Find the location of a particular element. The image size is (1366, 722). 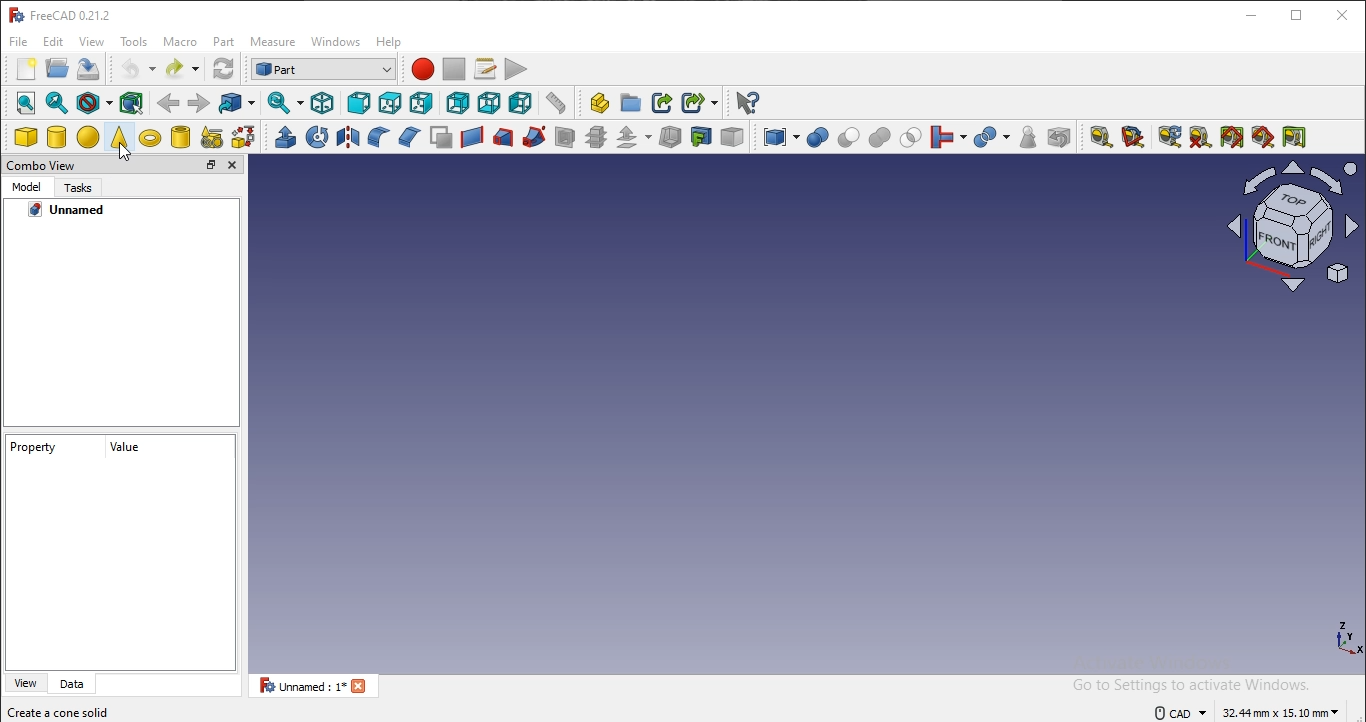

close is located at coordinates (235, 165).